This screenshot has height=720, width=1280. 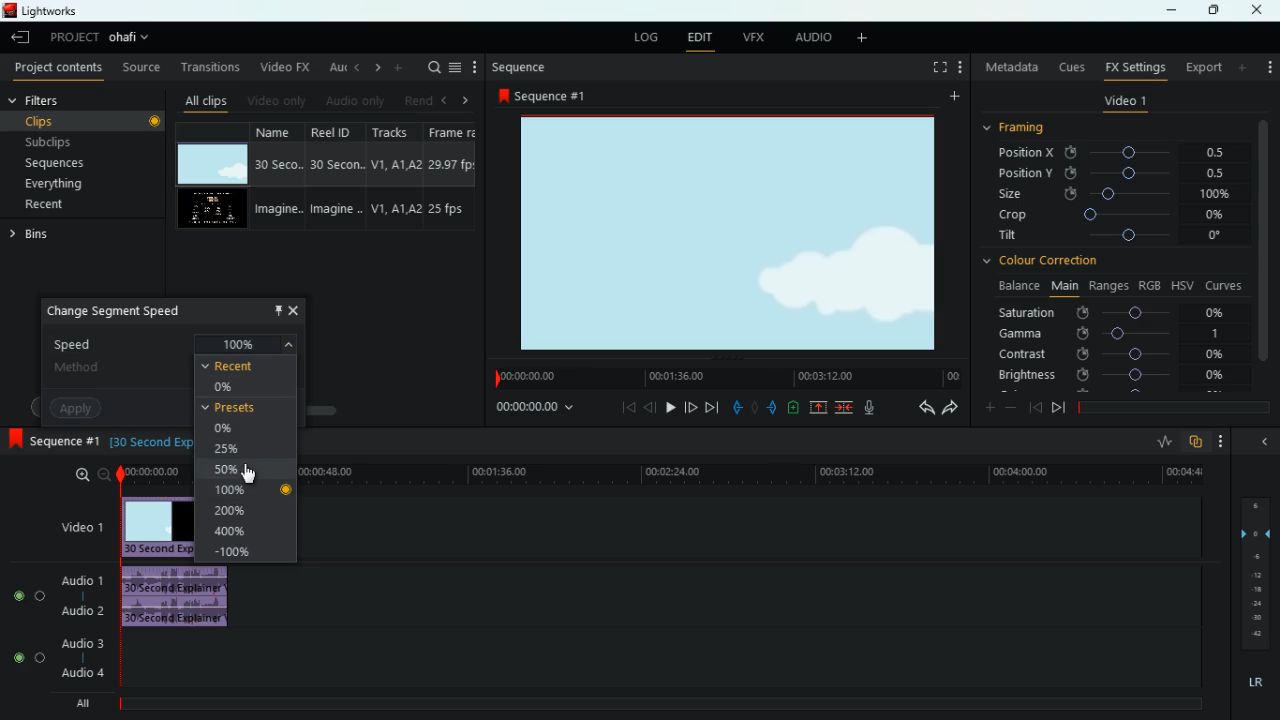 I want to click on close, so click(x=1261, y=10).